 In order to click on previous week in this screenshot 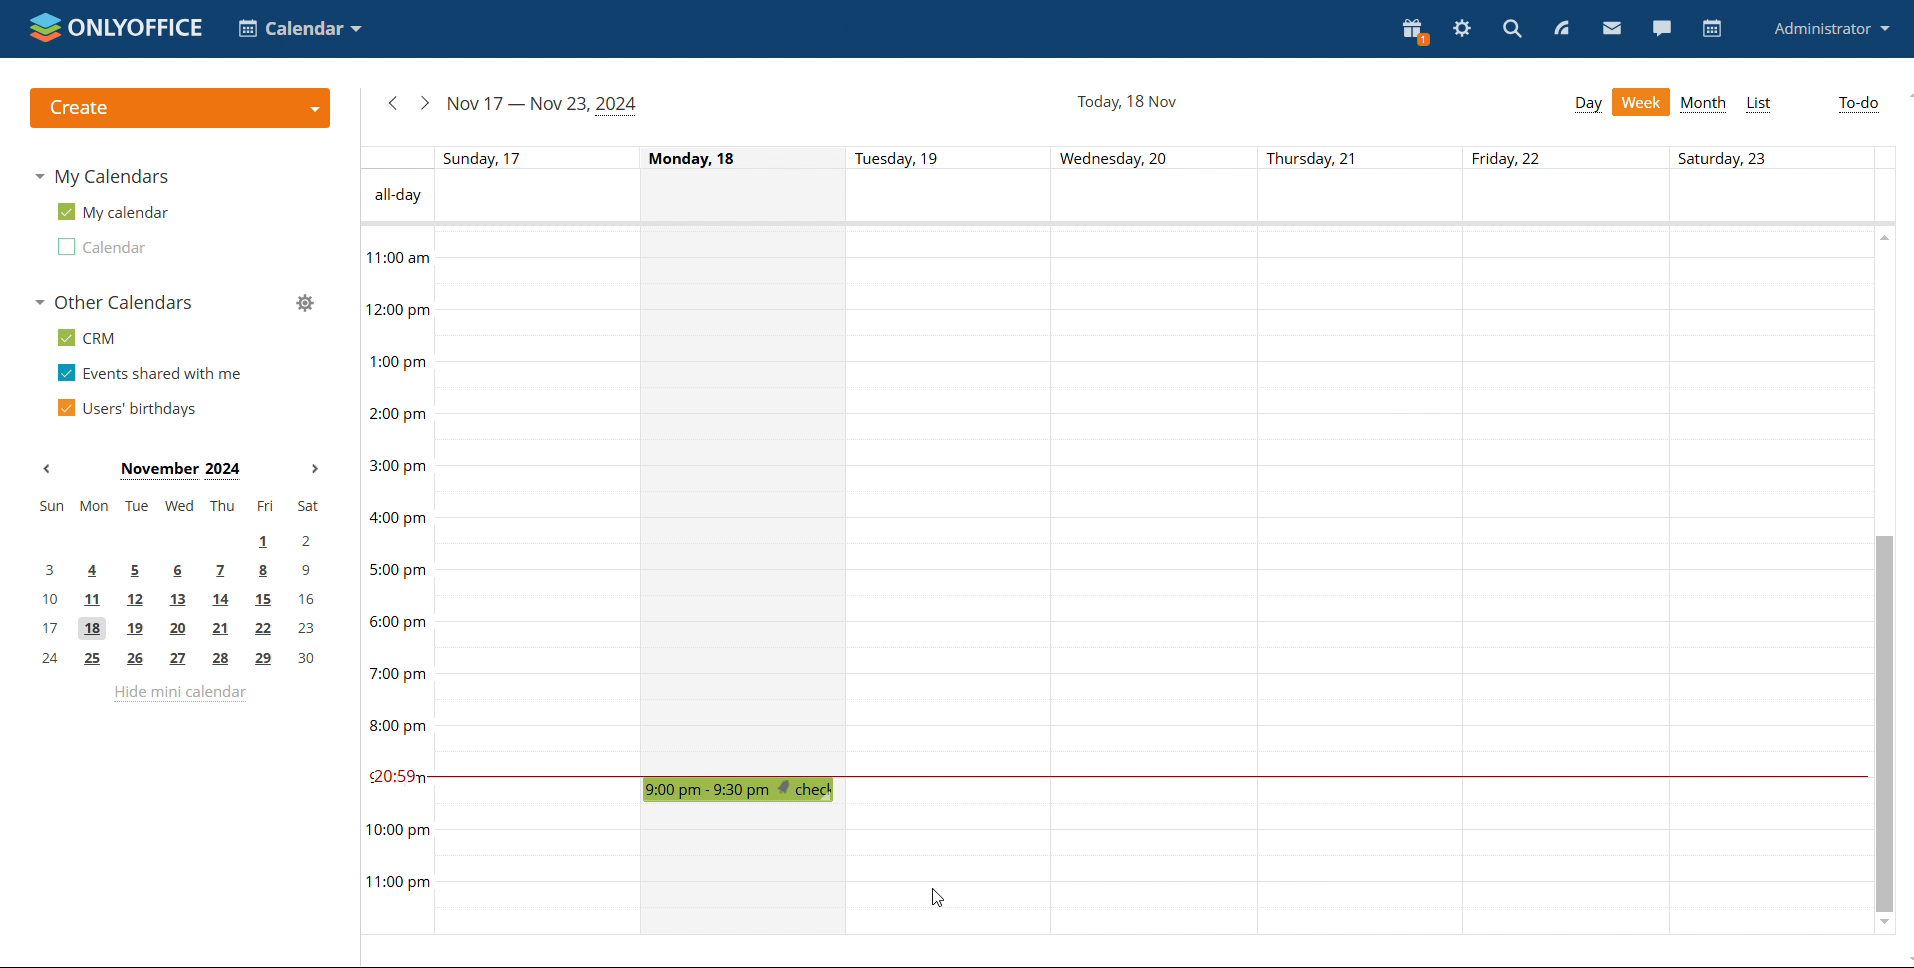, I will do `click(392, 104)`.